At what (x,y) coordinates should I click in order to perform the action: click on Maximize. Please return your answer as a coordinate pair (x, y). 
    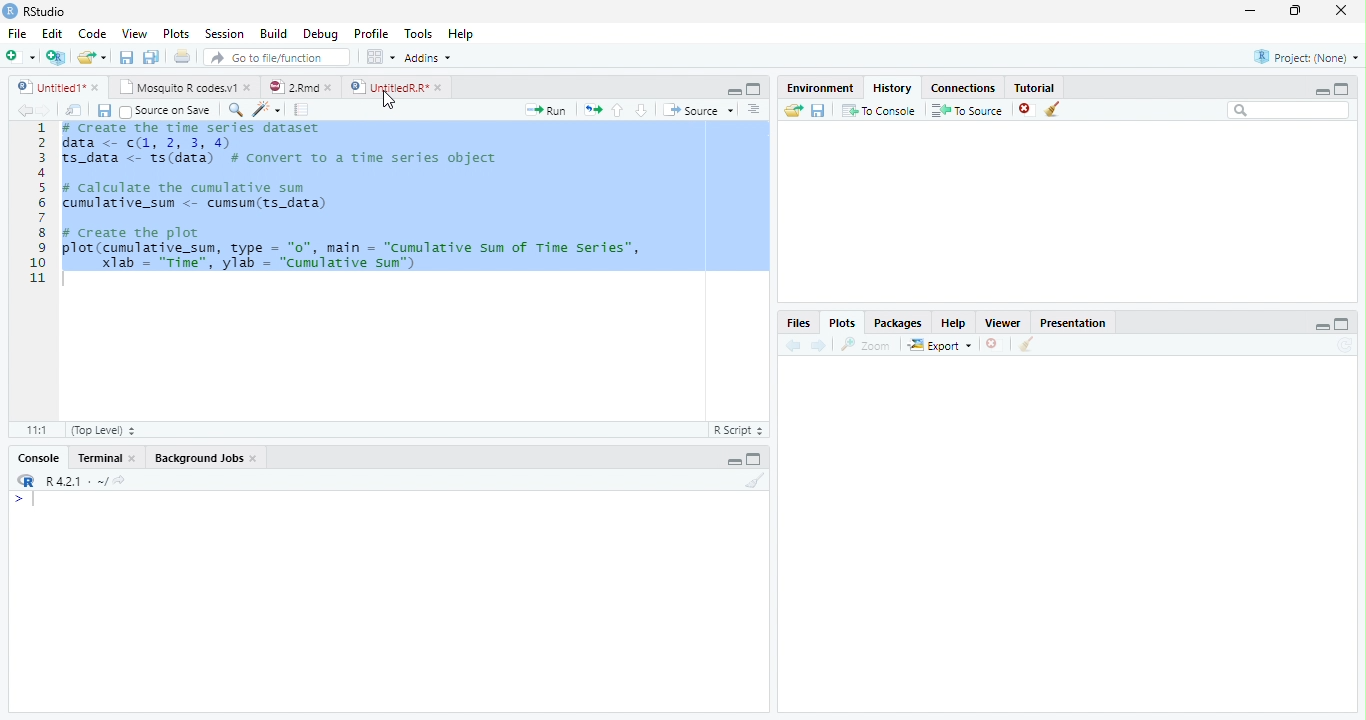
    Looking at the image, I should click on (1342, 90).